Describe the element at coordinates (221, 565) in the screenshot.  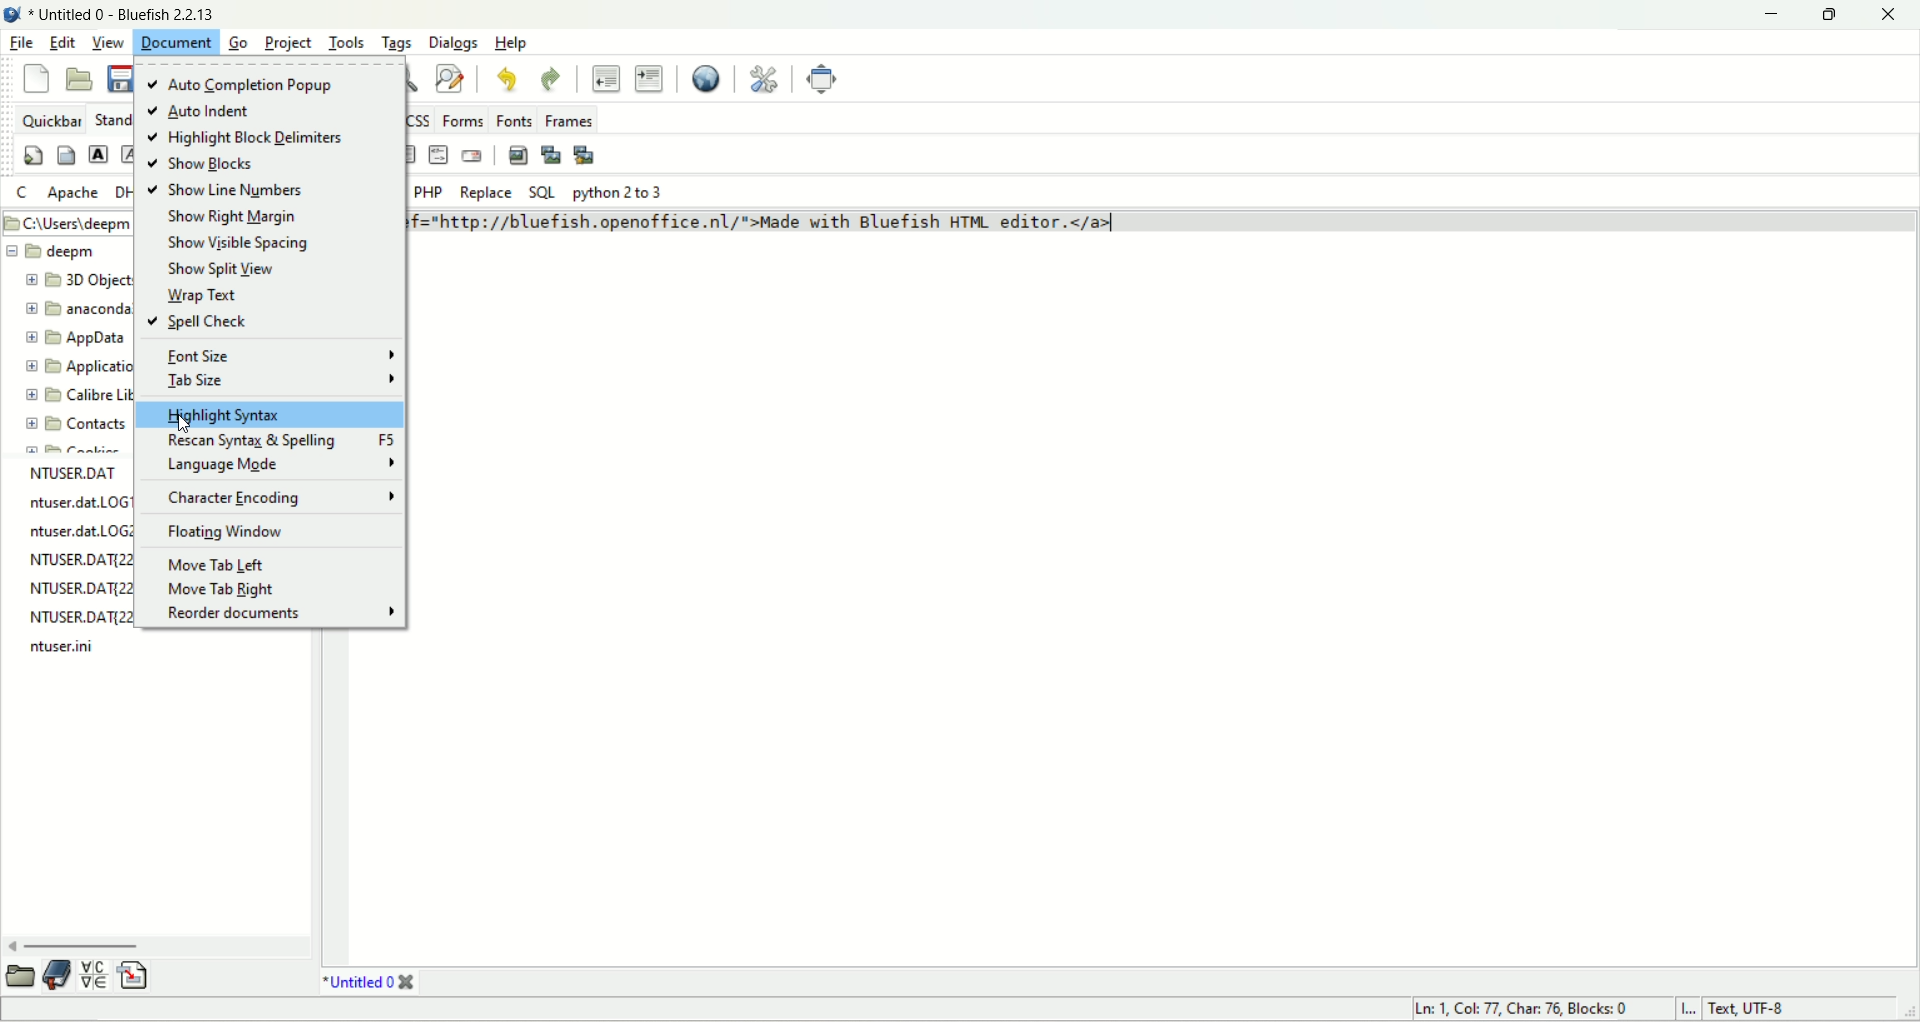
I see `move tab to left` at that location.